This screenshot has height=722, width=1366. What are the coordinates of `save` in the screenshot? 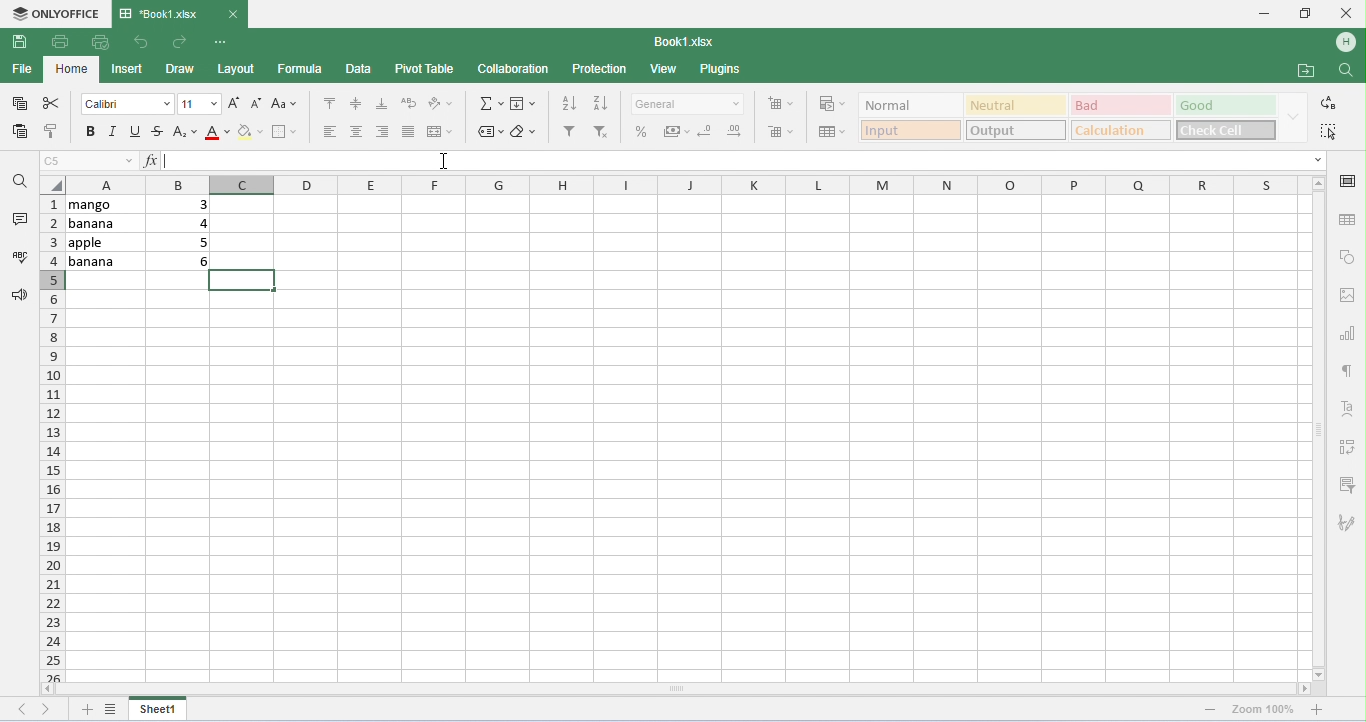 It's located at (20, 43).